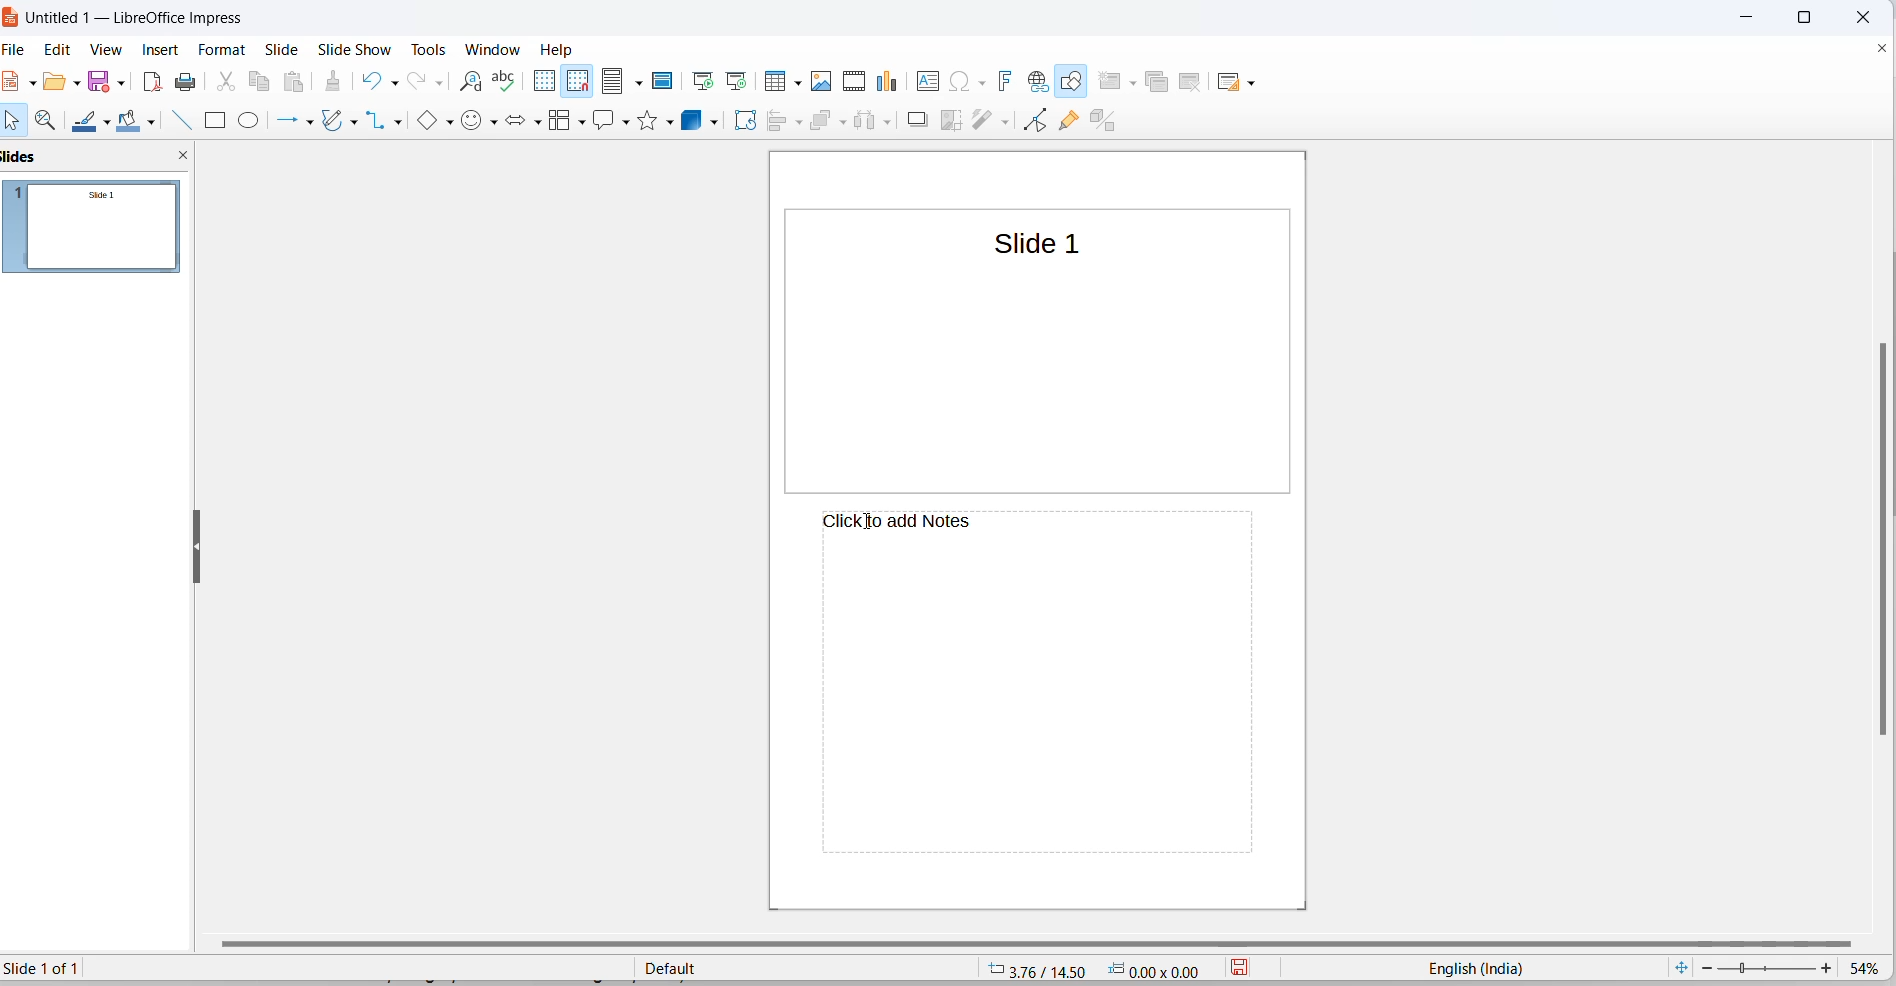 The height and width of the screenshot is (986, 1896). I want to click on toggle endpoint edit mode, so click(1036, 122).